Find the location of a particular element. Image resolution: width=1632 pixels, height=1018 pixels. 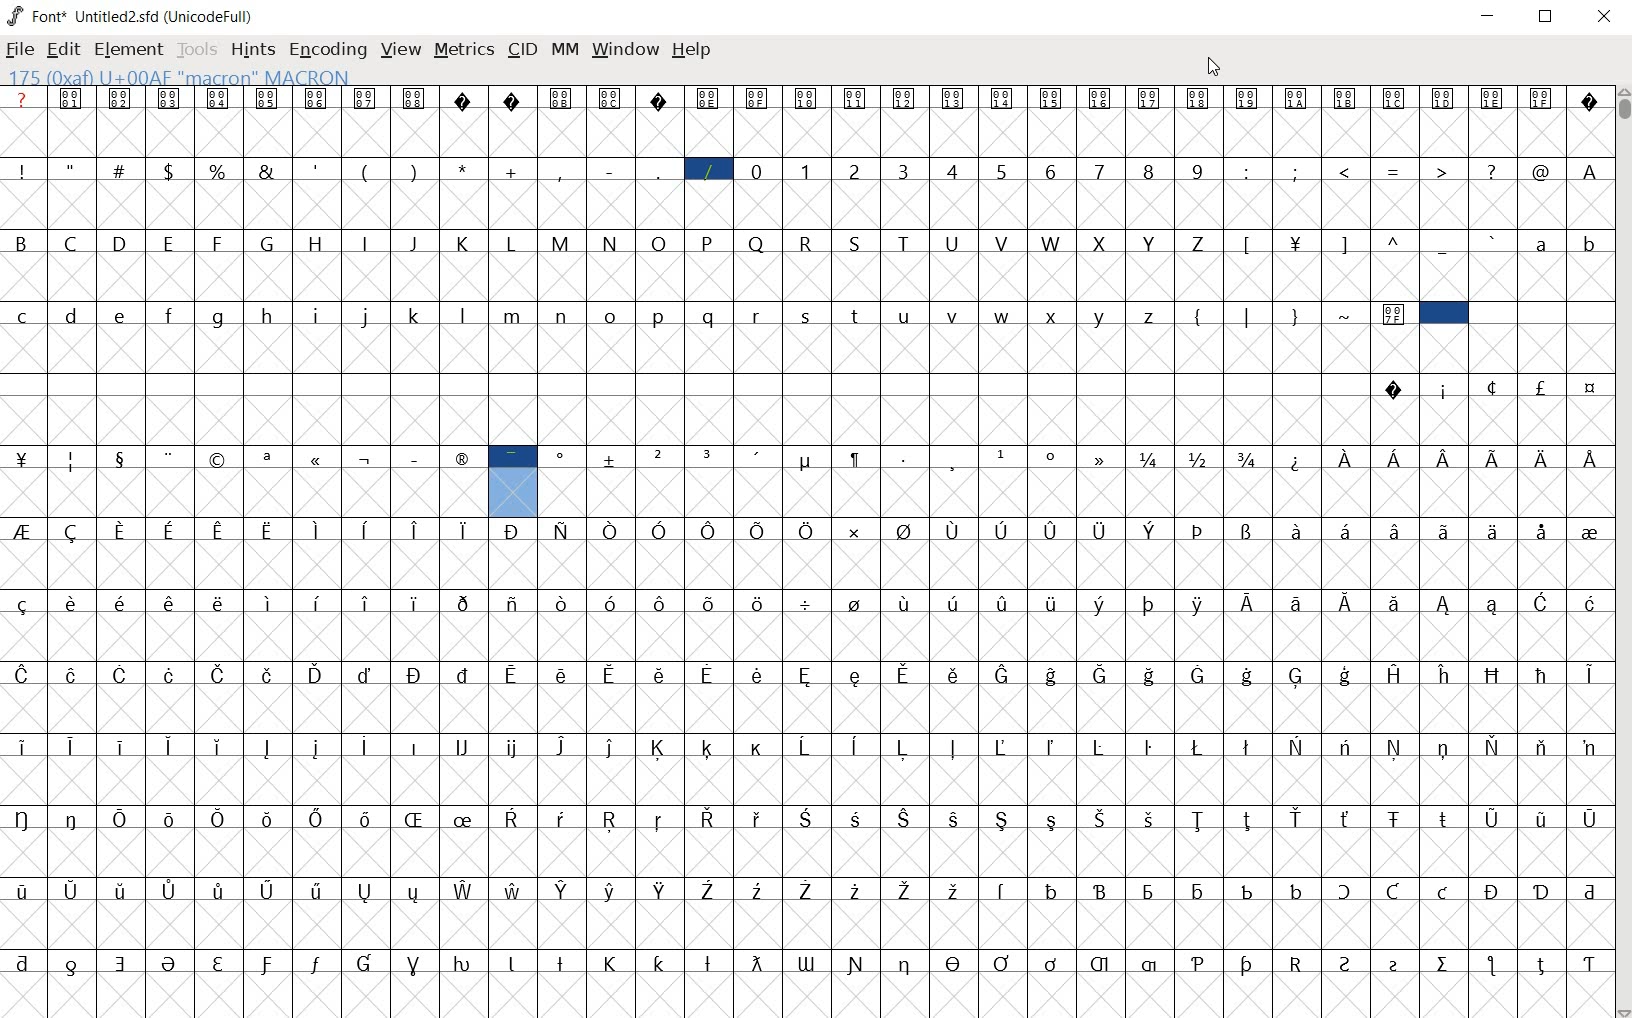

Latin extended characters is located at coordinates (219, 767).